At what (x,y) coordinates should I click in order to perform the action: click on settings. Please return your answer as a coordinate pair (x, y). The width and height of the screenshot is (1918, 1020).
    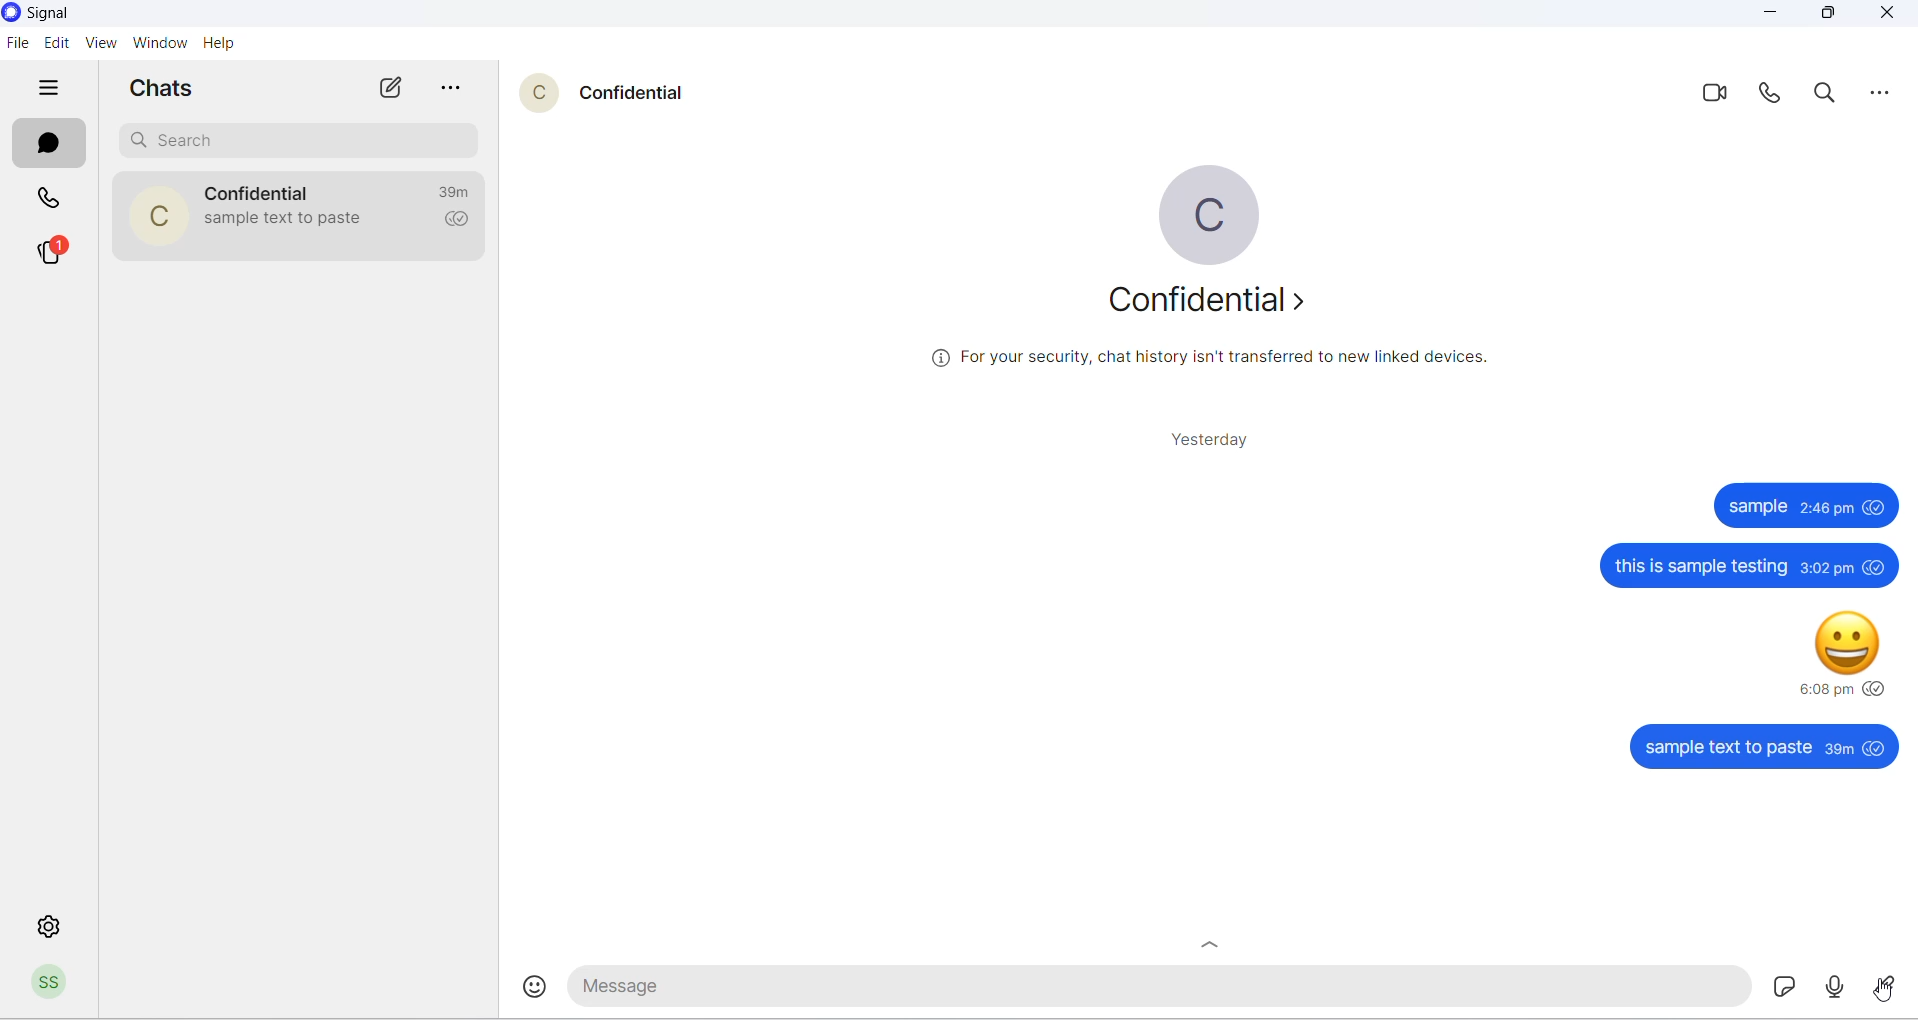
    Looking at the image, I should click on (45, 924).